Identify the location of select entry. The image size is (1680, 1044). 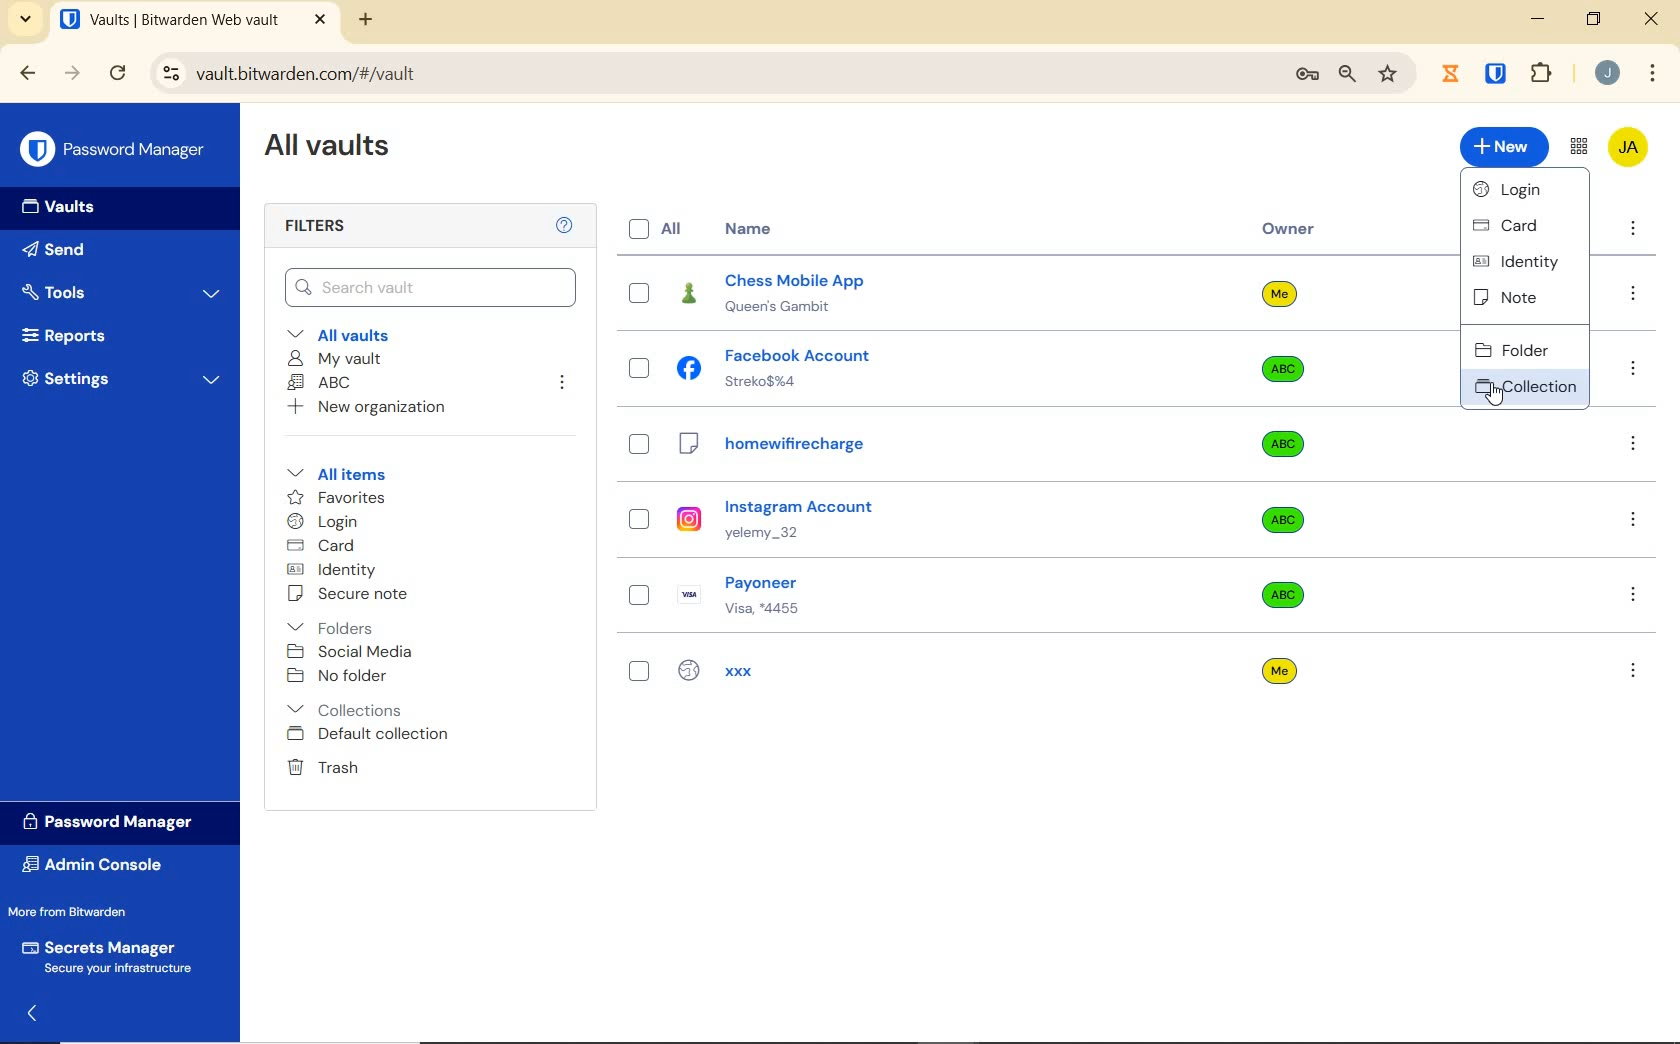
(640, 370).